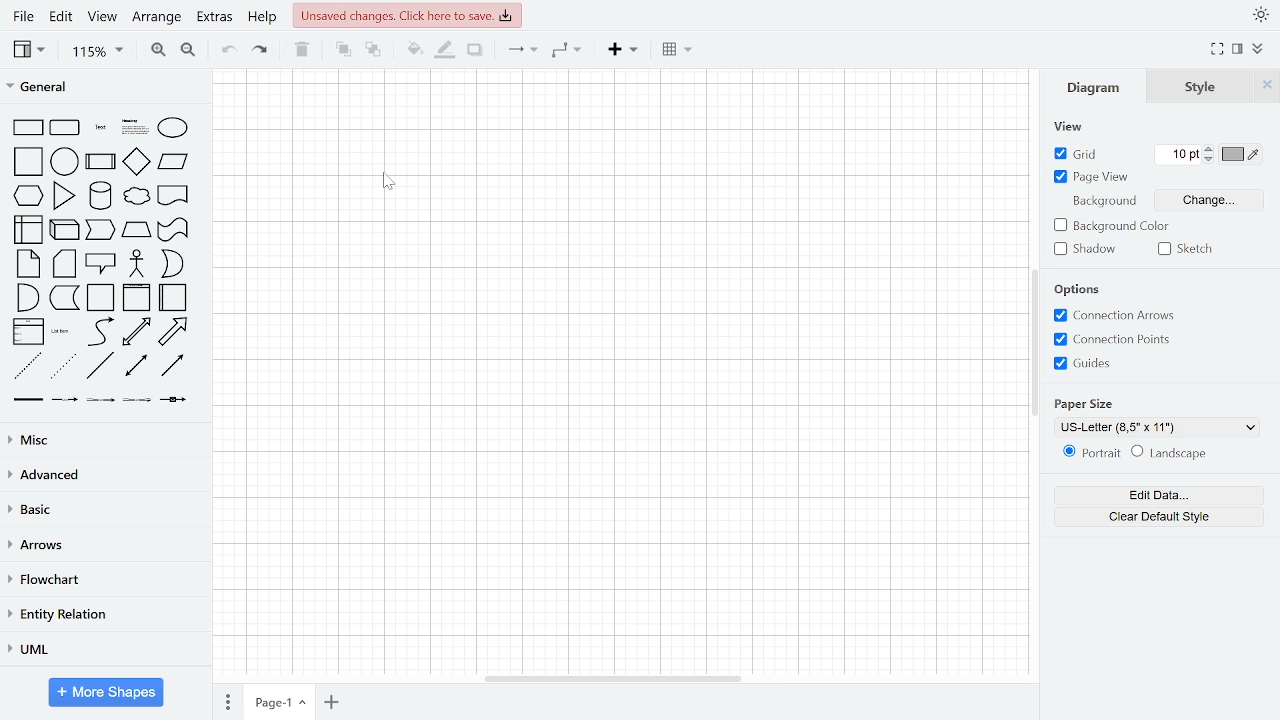 This screenshot has height=720, width=1280. I want to click on delete, so click(301, 49).